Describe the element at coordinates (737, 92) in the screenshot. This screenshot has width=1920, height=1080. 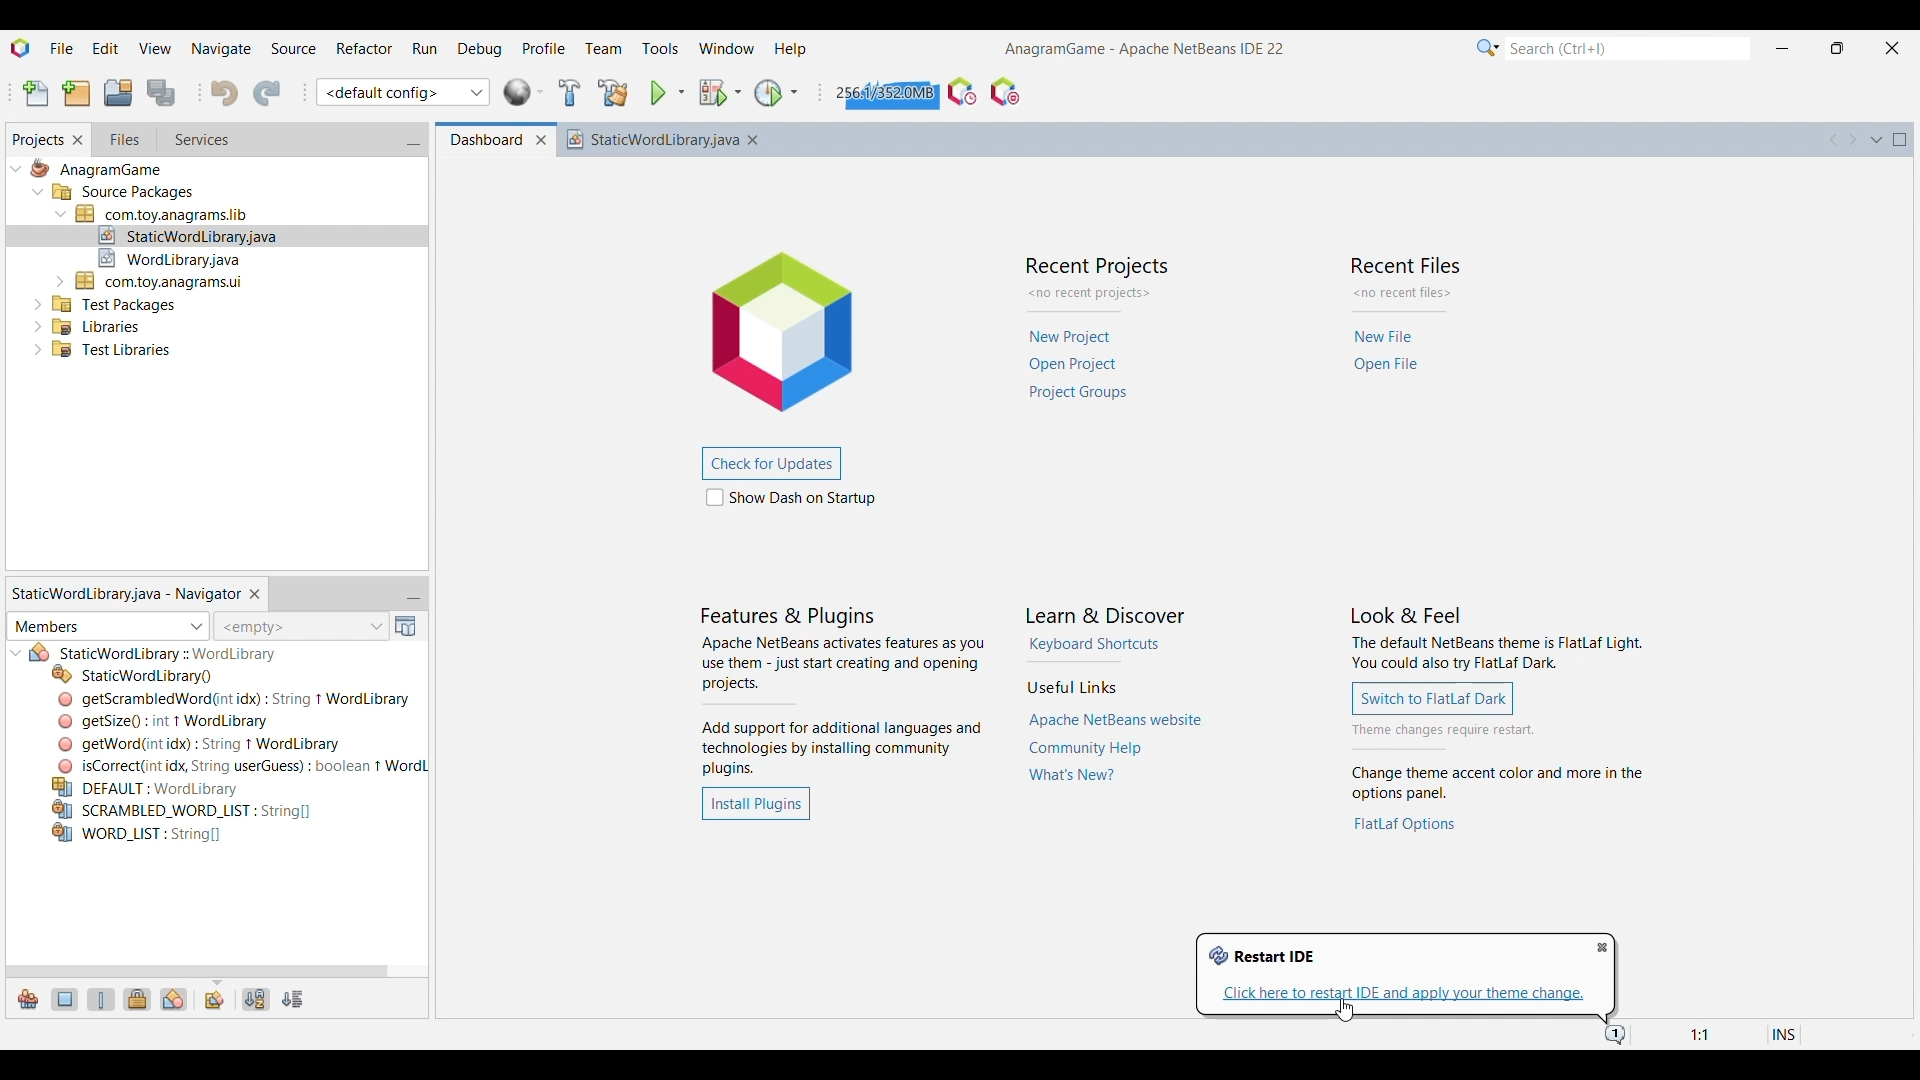
I see `Debug project options` at that location.